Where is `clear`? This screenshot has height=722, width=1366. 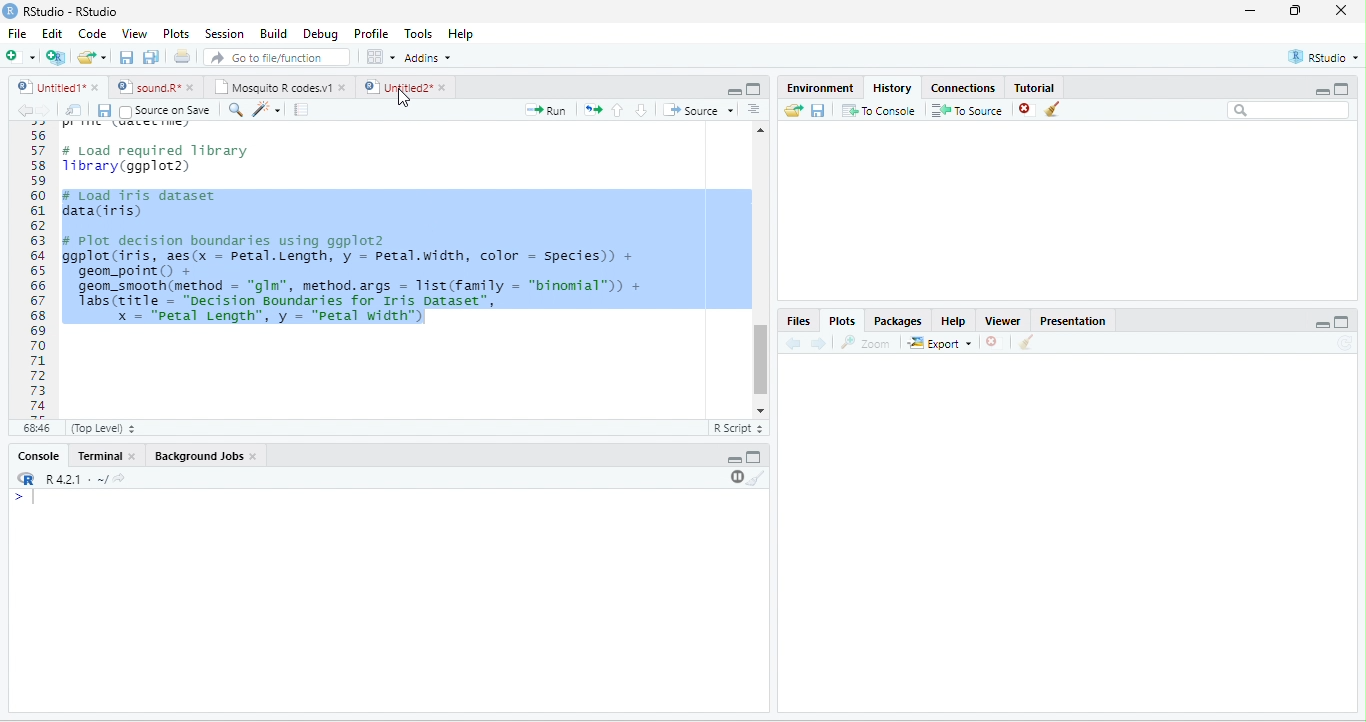 clear is located at coordinates (757, 478).